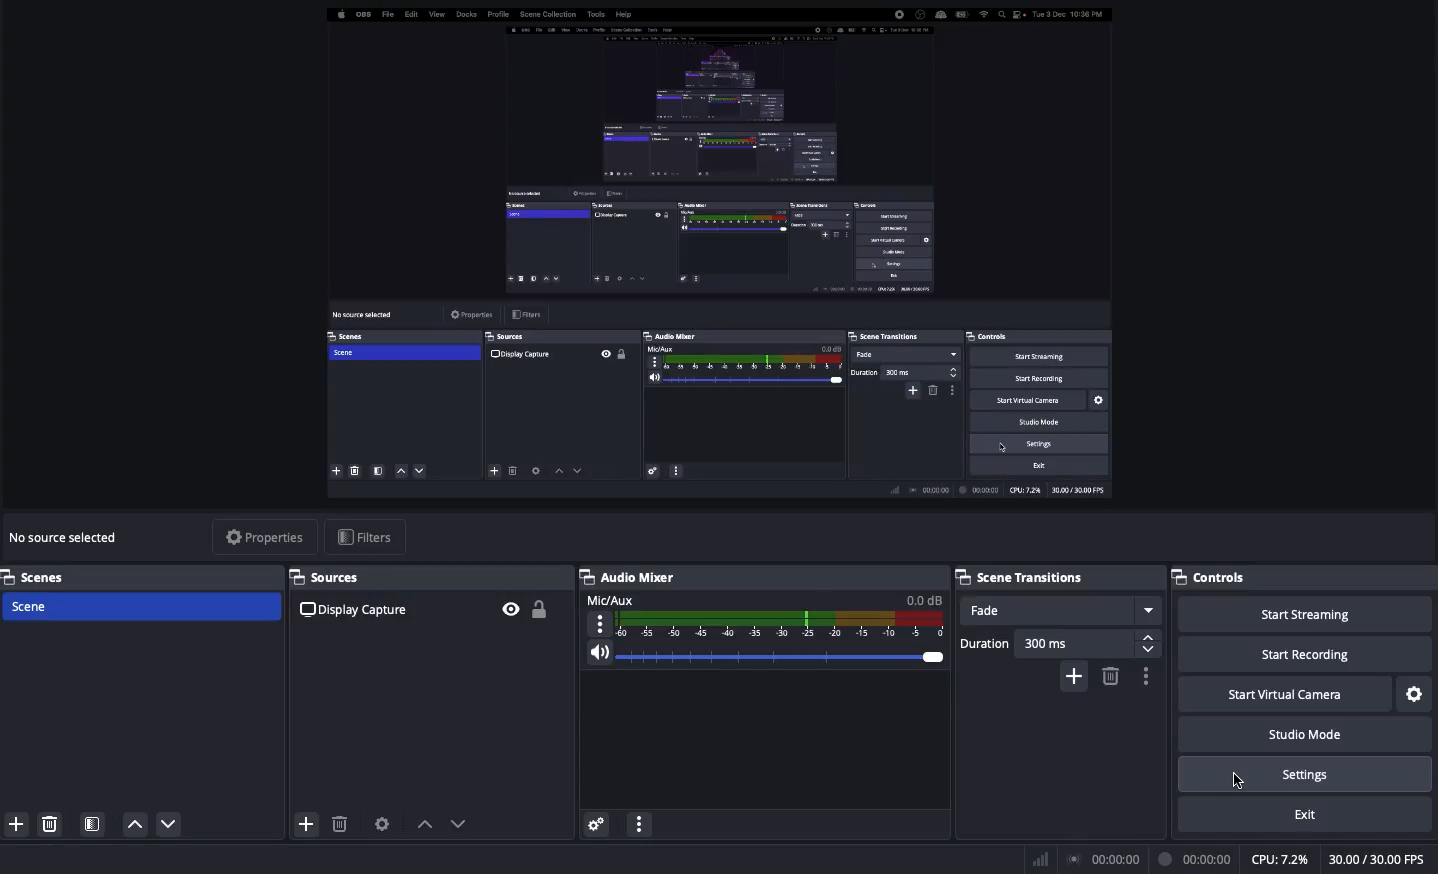 The image size is (1438, 874). I want to click on Down, so click(130, 824).